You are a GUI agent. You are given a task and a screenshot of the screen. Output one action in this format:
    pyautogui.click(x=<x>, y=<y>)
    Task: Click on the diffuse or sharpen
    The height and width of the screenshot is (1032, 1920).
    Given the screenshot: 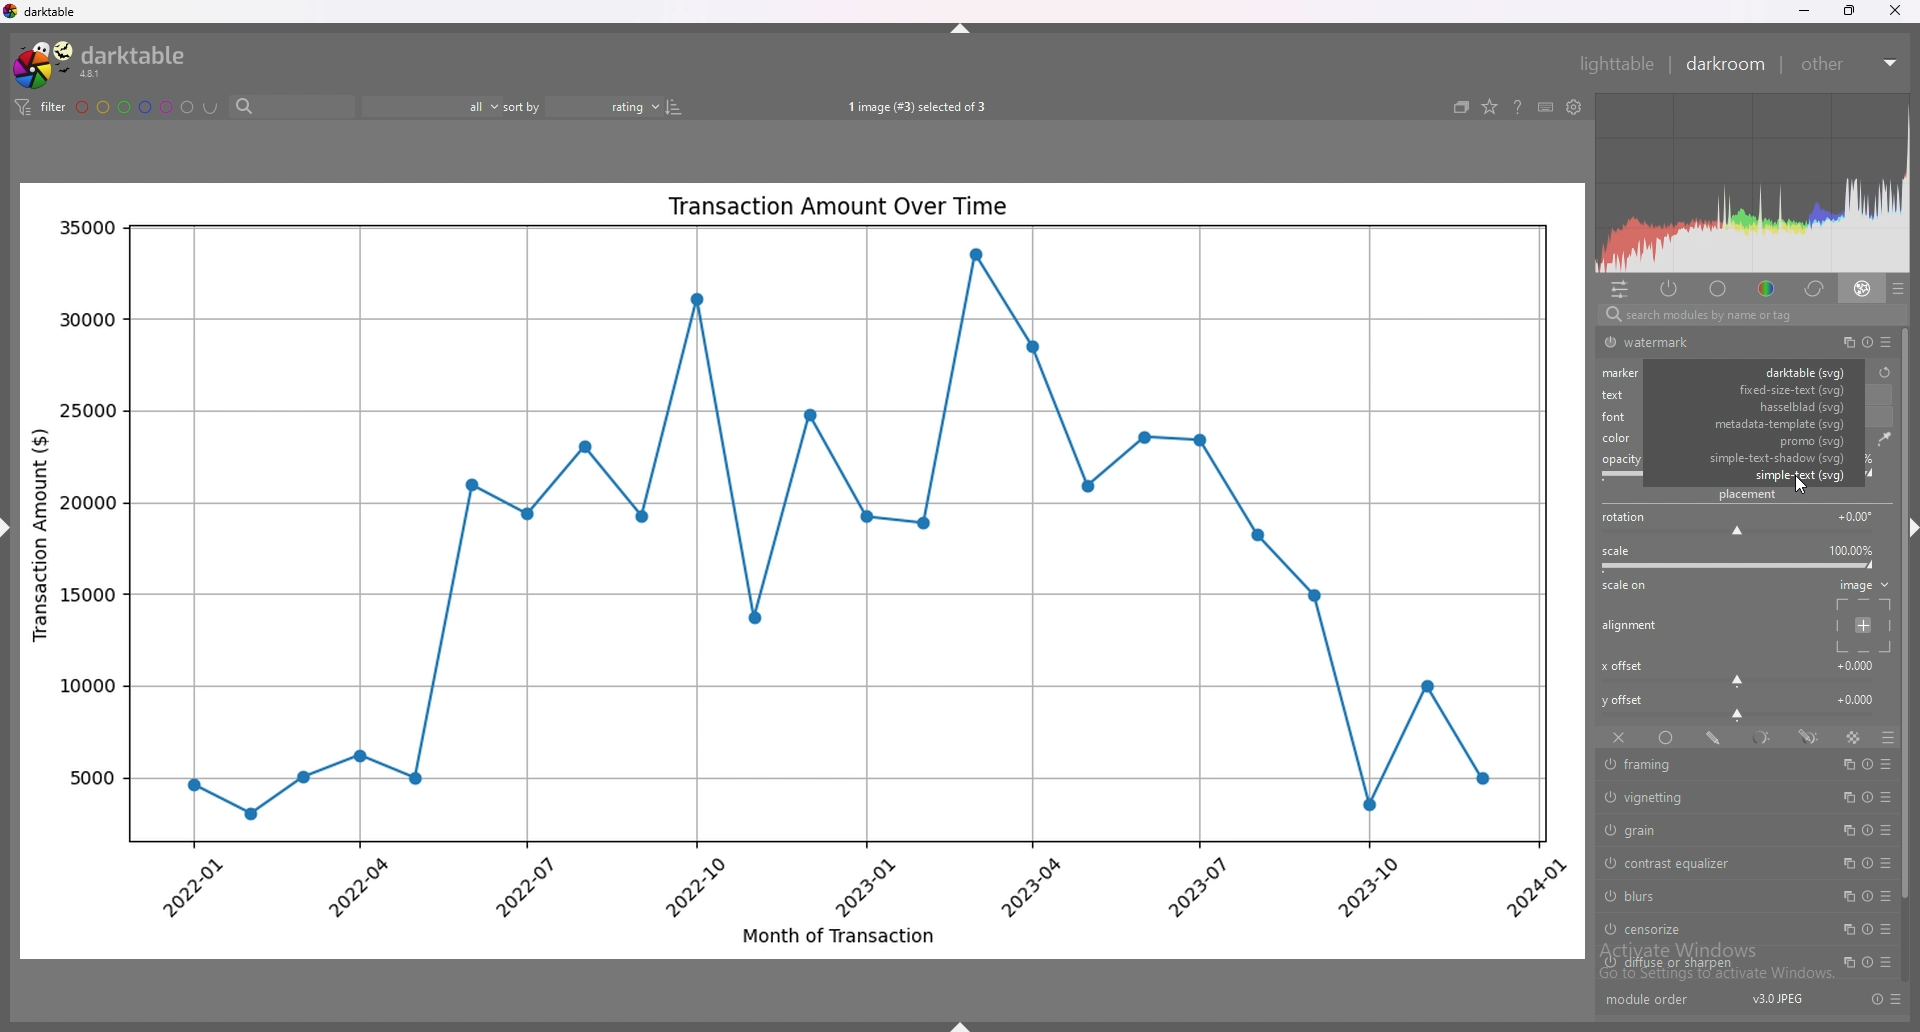 What is the action you would take?
    pyautogui.click(x=1709, y=963)
    